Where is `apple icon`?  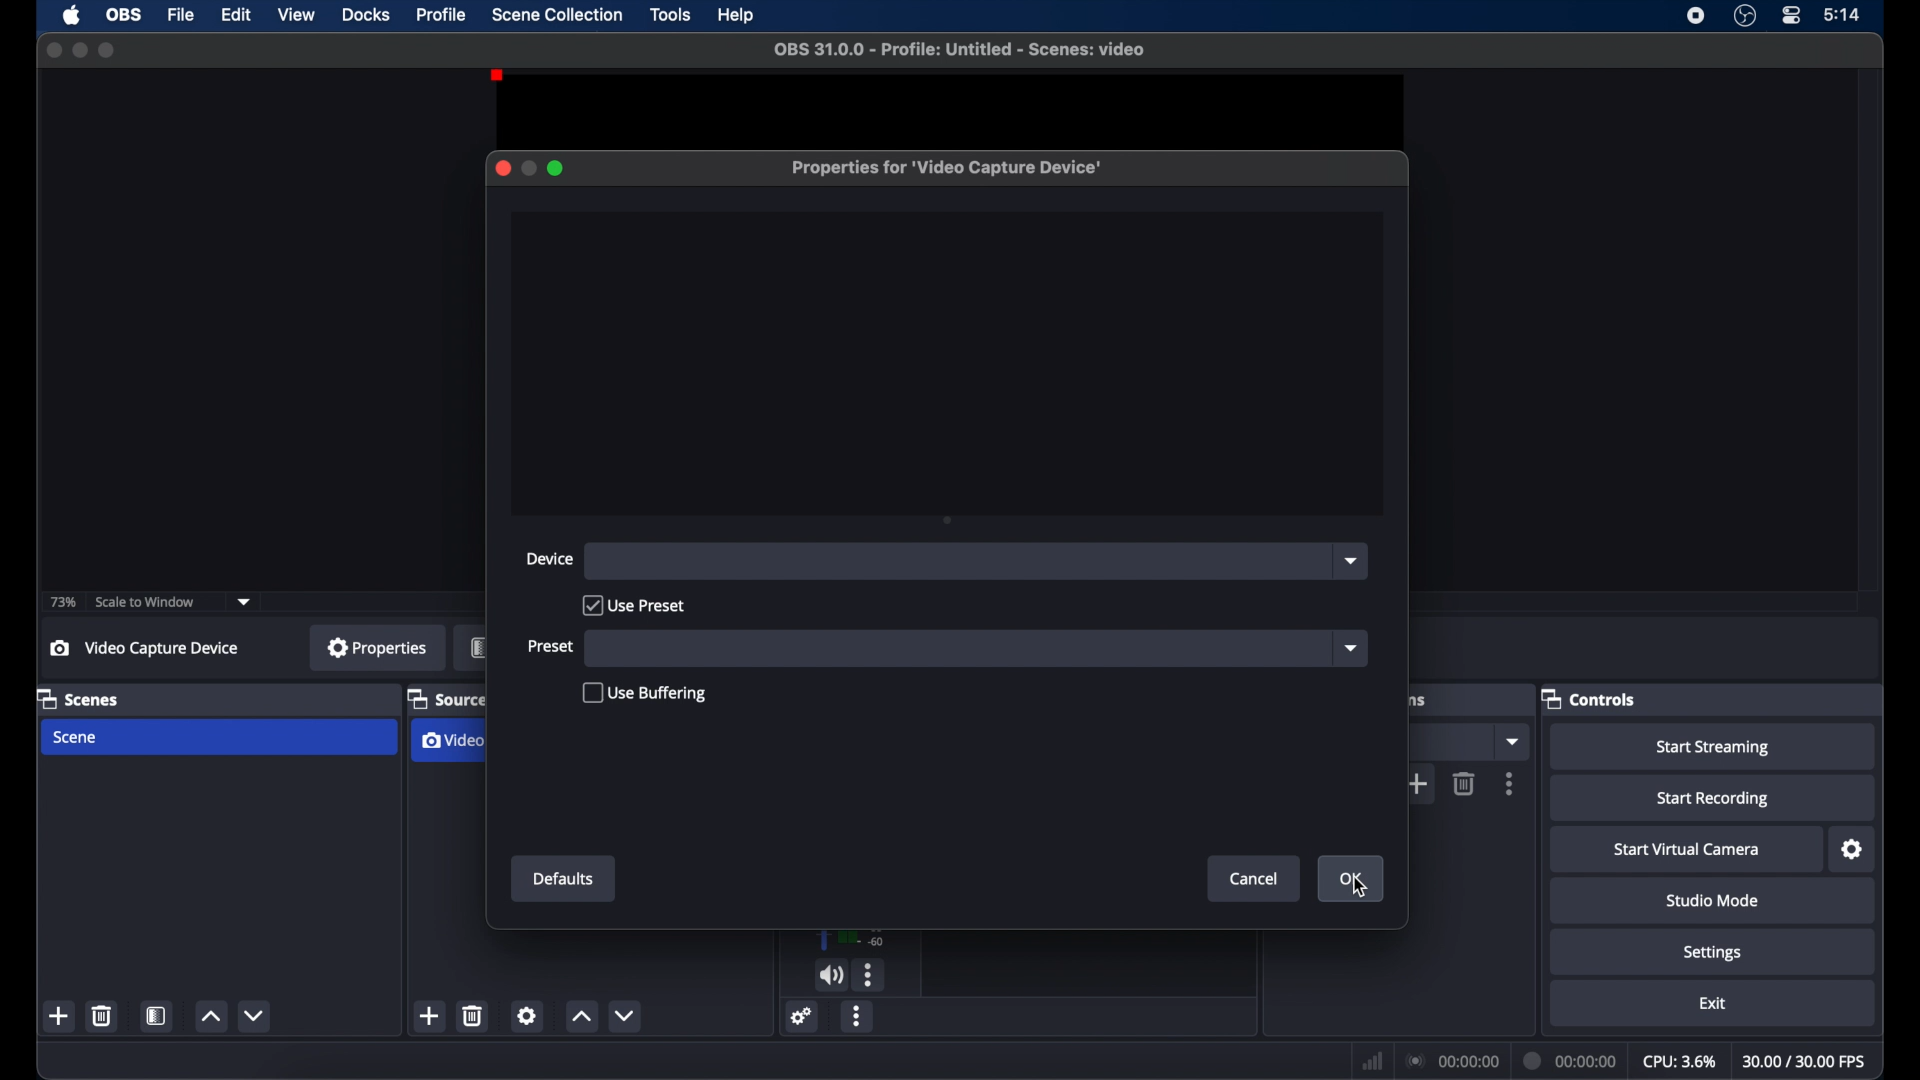 apple icon is located at coordinates (72, 15).